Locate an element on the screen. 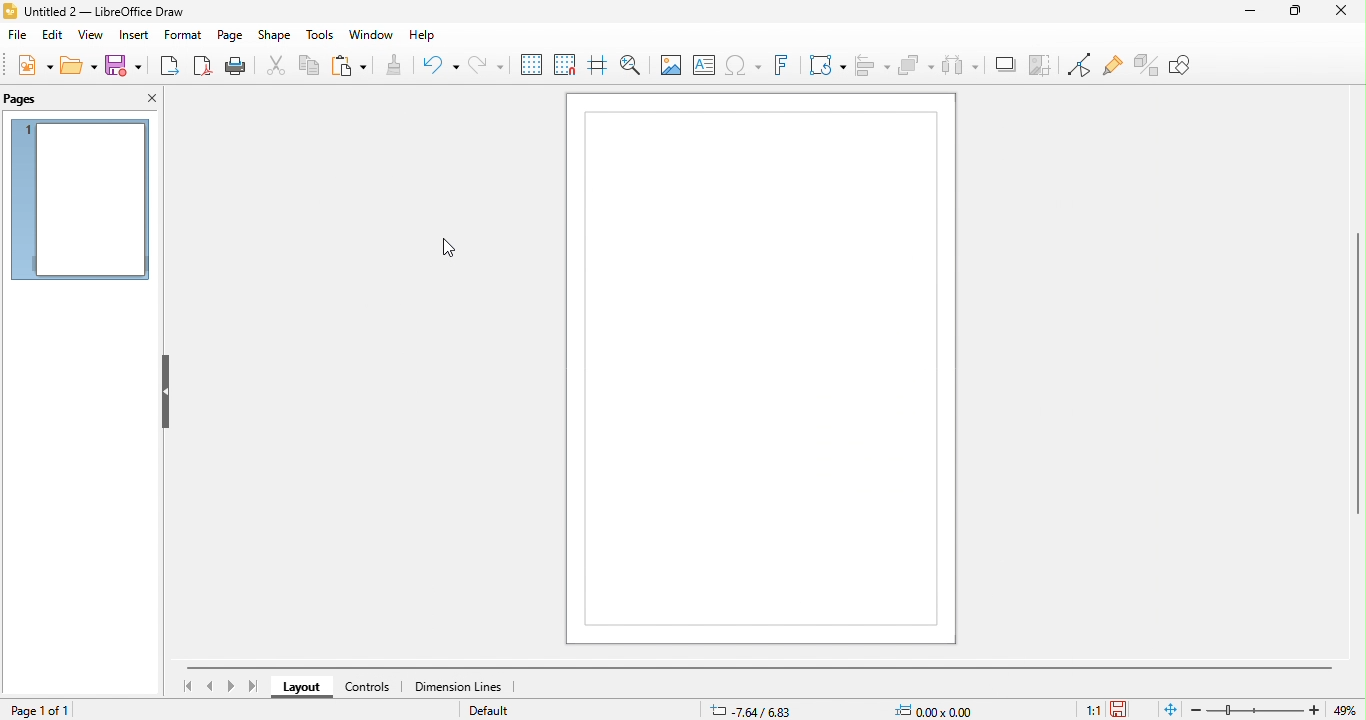 This screenshot has width=1366, height=720. new is located at coordinates (33, 64).